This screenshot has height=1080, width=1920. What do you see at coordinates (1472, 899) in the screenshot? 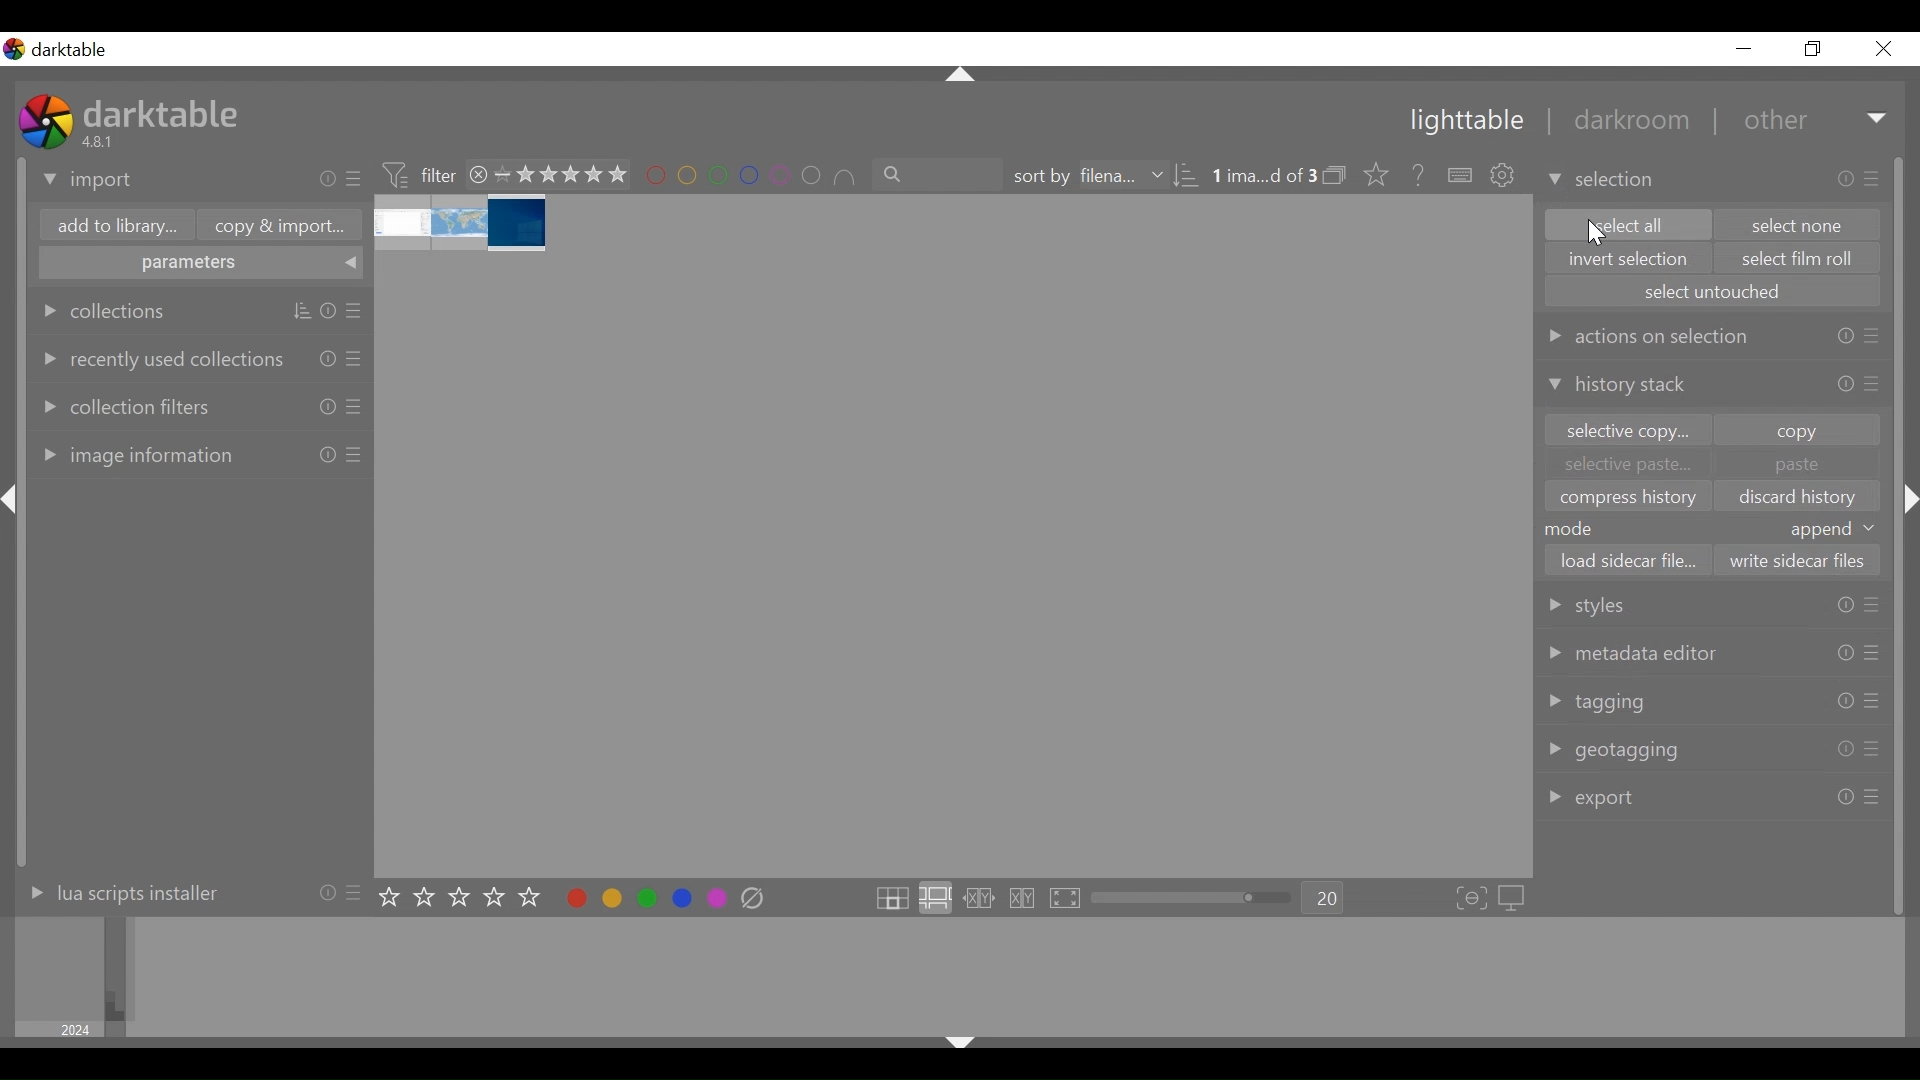
I see `toggle focus-peaking mode` at bounding box center [1472, 899].